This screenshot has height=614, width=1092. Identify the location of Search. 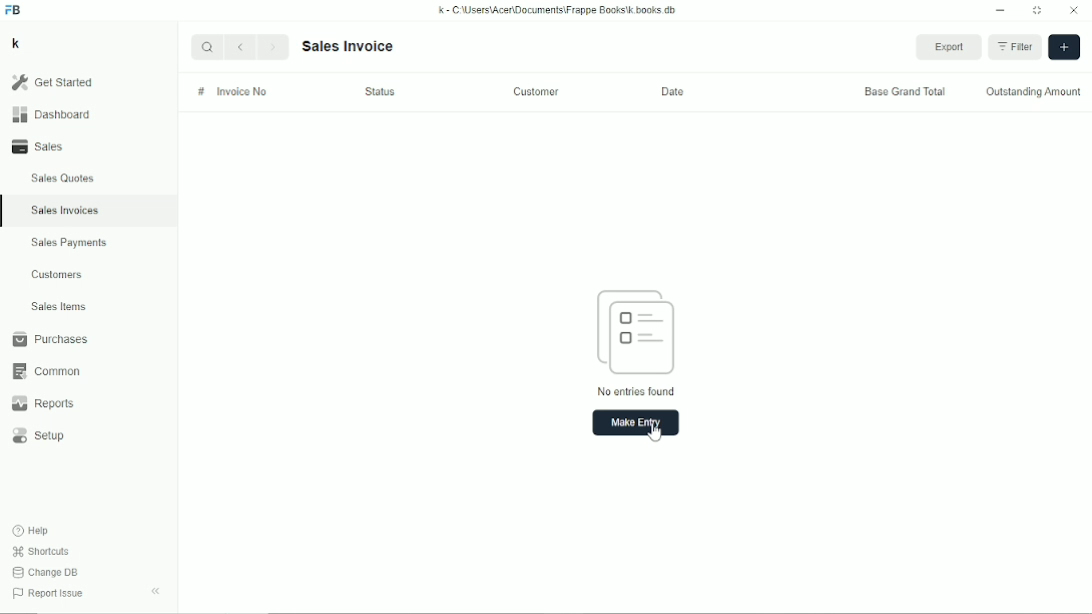
(208, 47).